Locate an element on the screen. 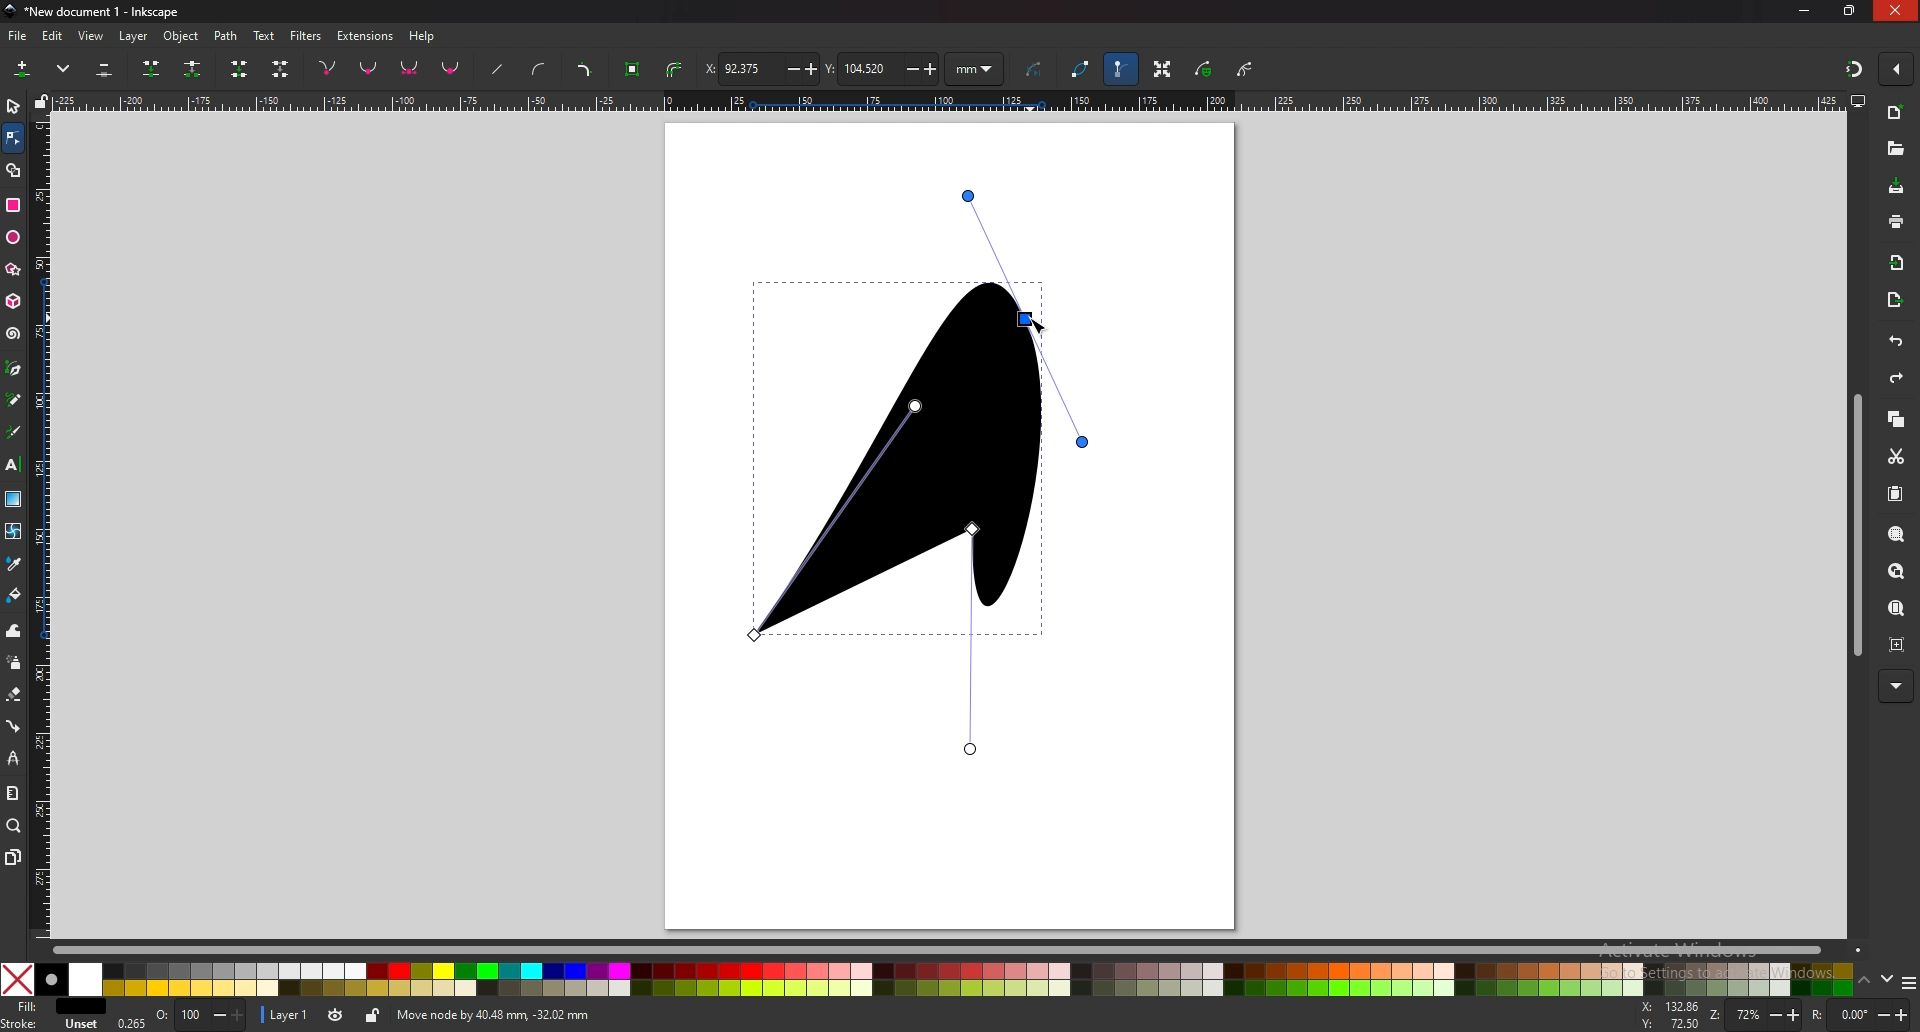  make selected nodes auto smooth is located at coordinates (451, 70).